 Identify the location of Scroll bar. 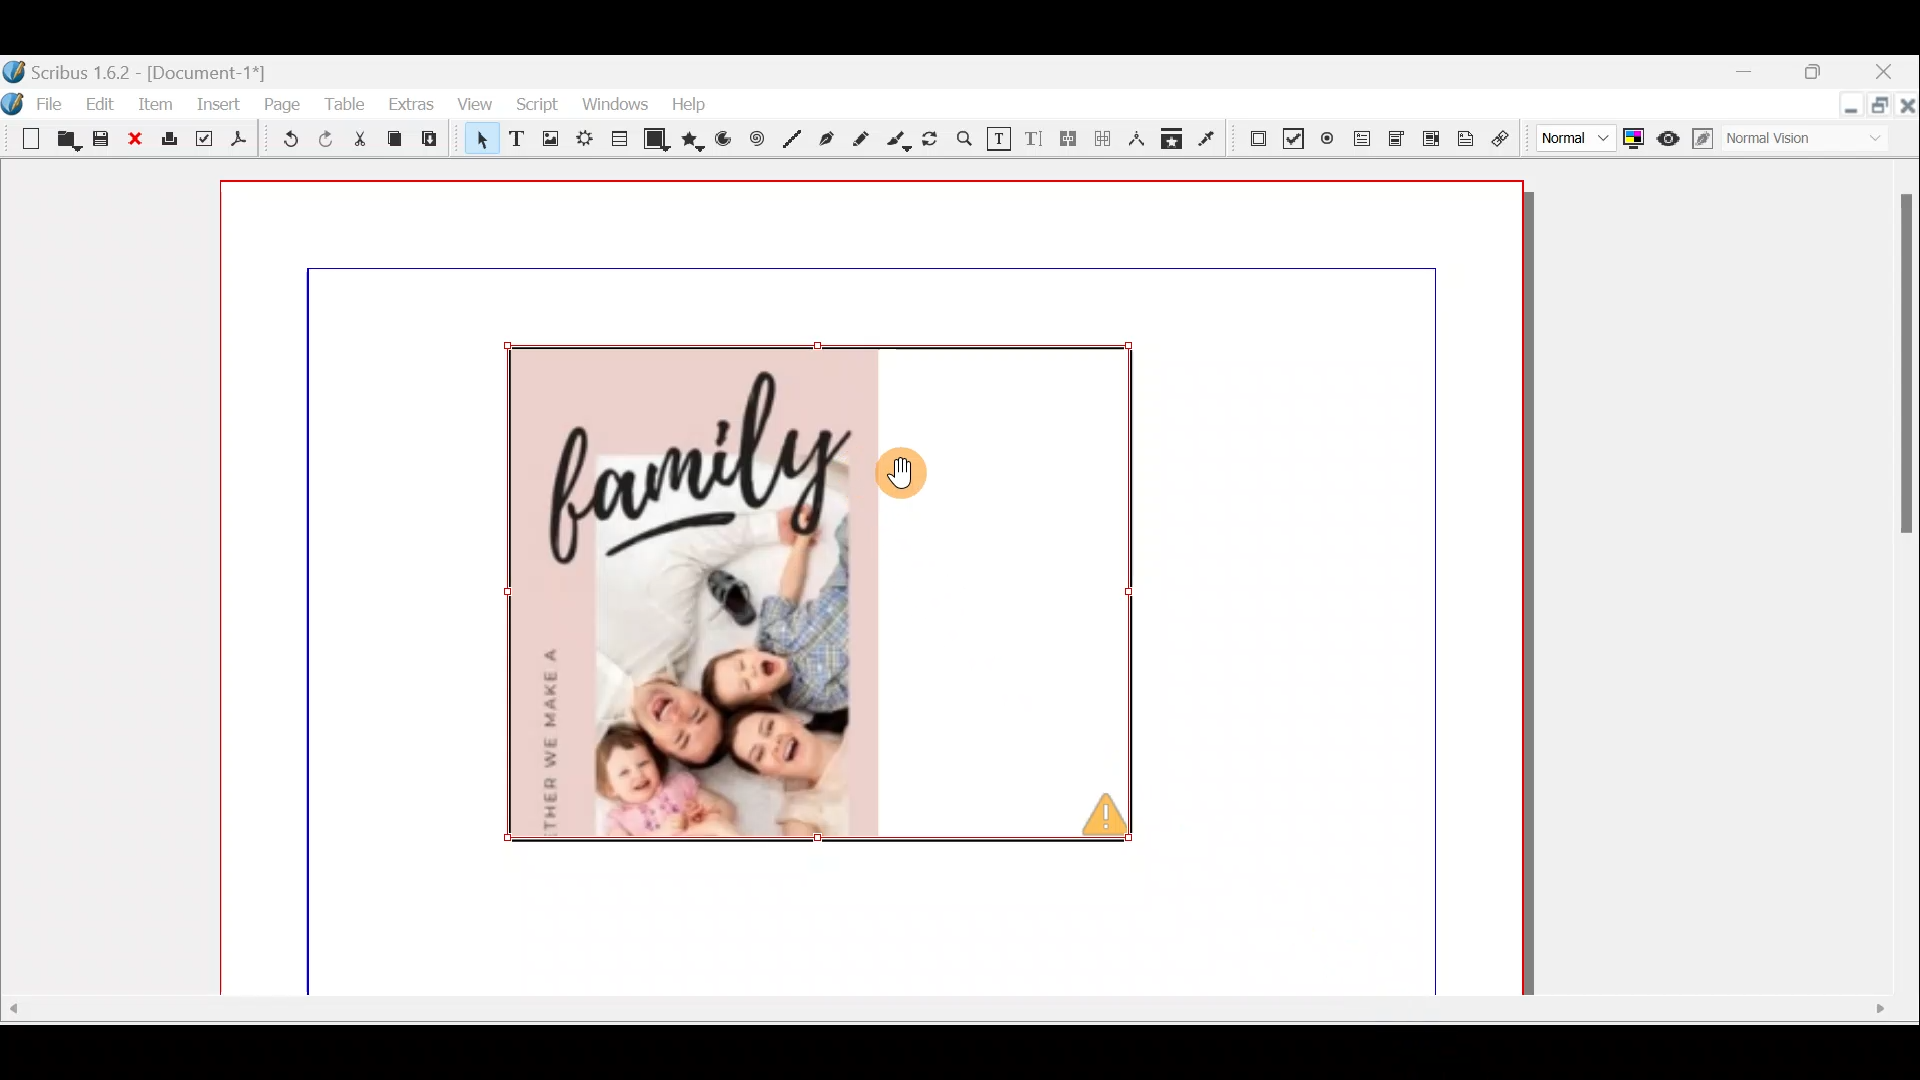
(956, 1013).